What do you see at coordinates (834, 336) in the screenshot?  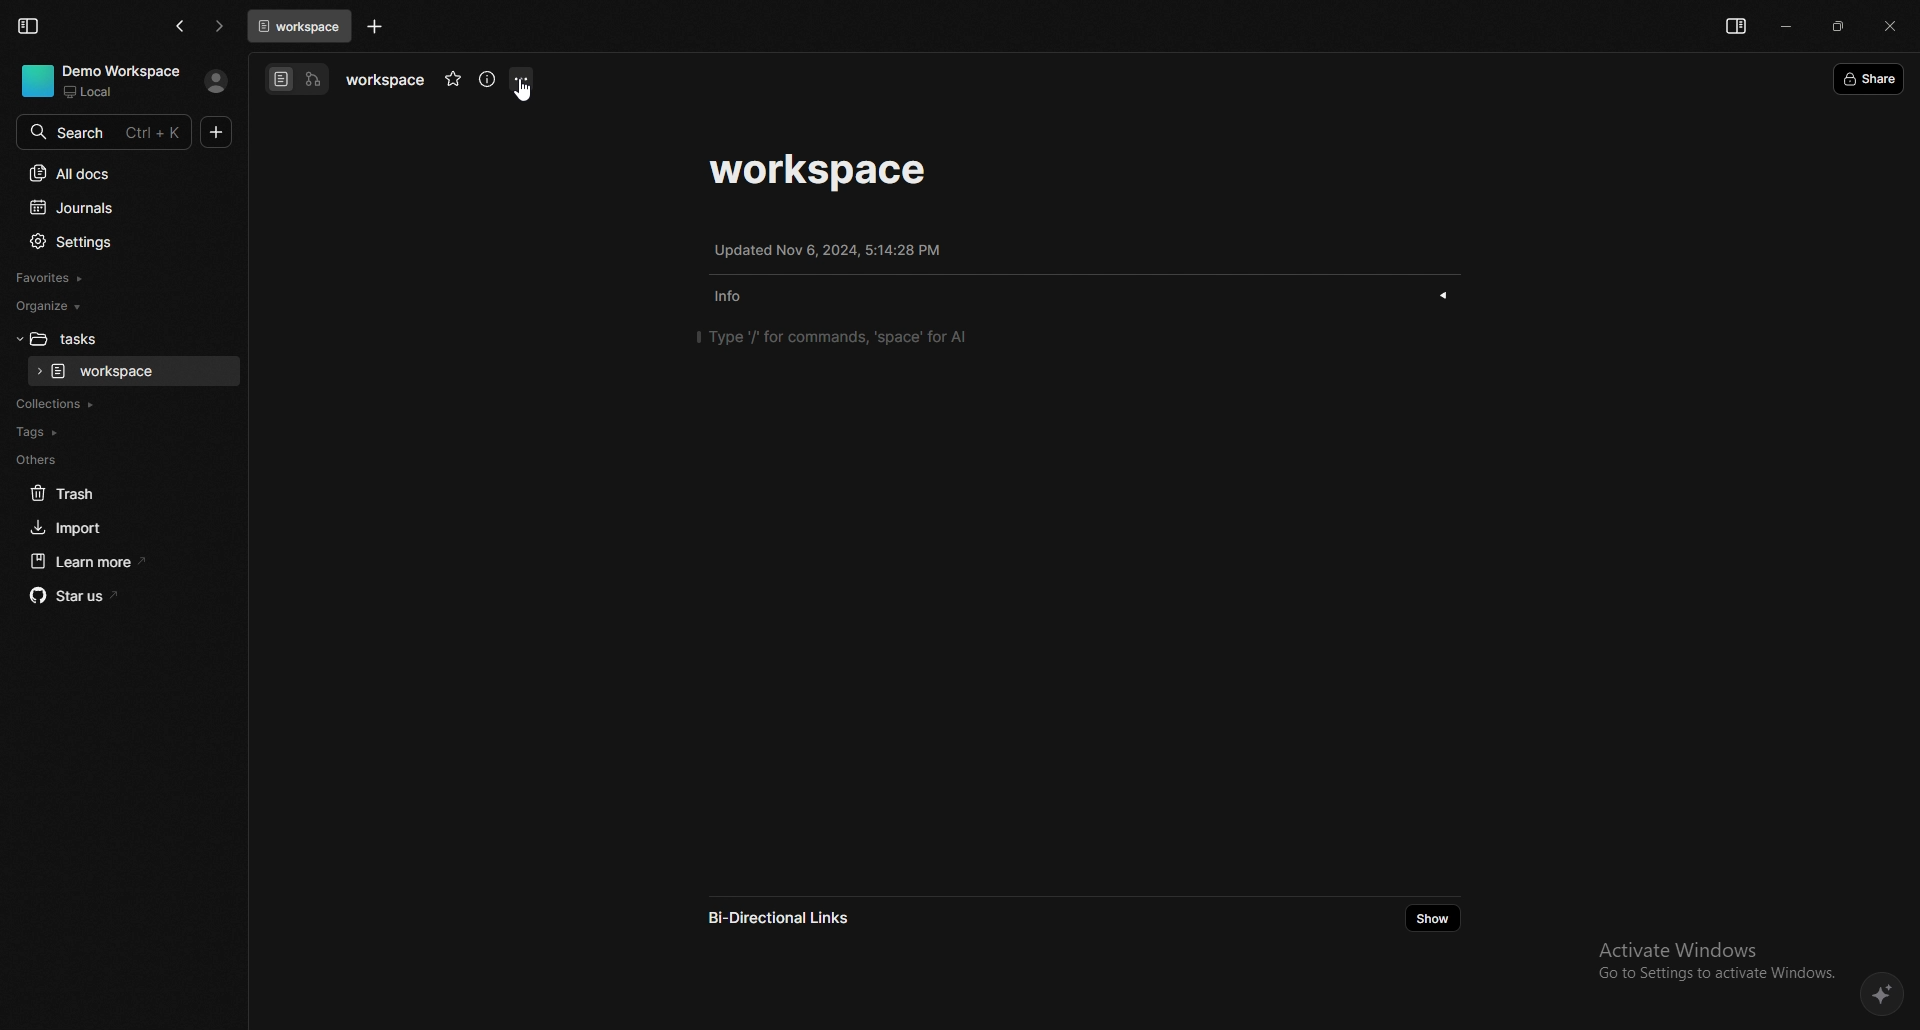 I see `type '/' for commands, 'space' for AI` at bounding box center [834, 336].